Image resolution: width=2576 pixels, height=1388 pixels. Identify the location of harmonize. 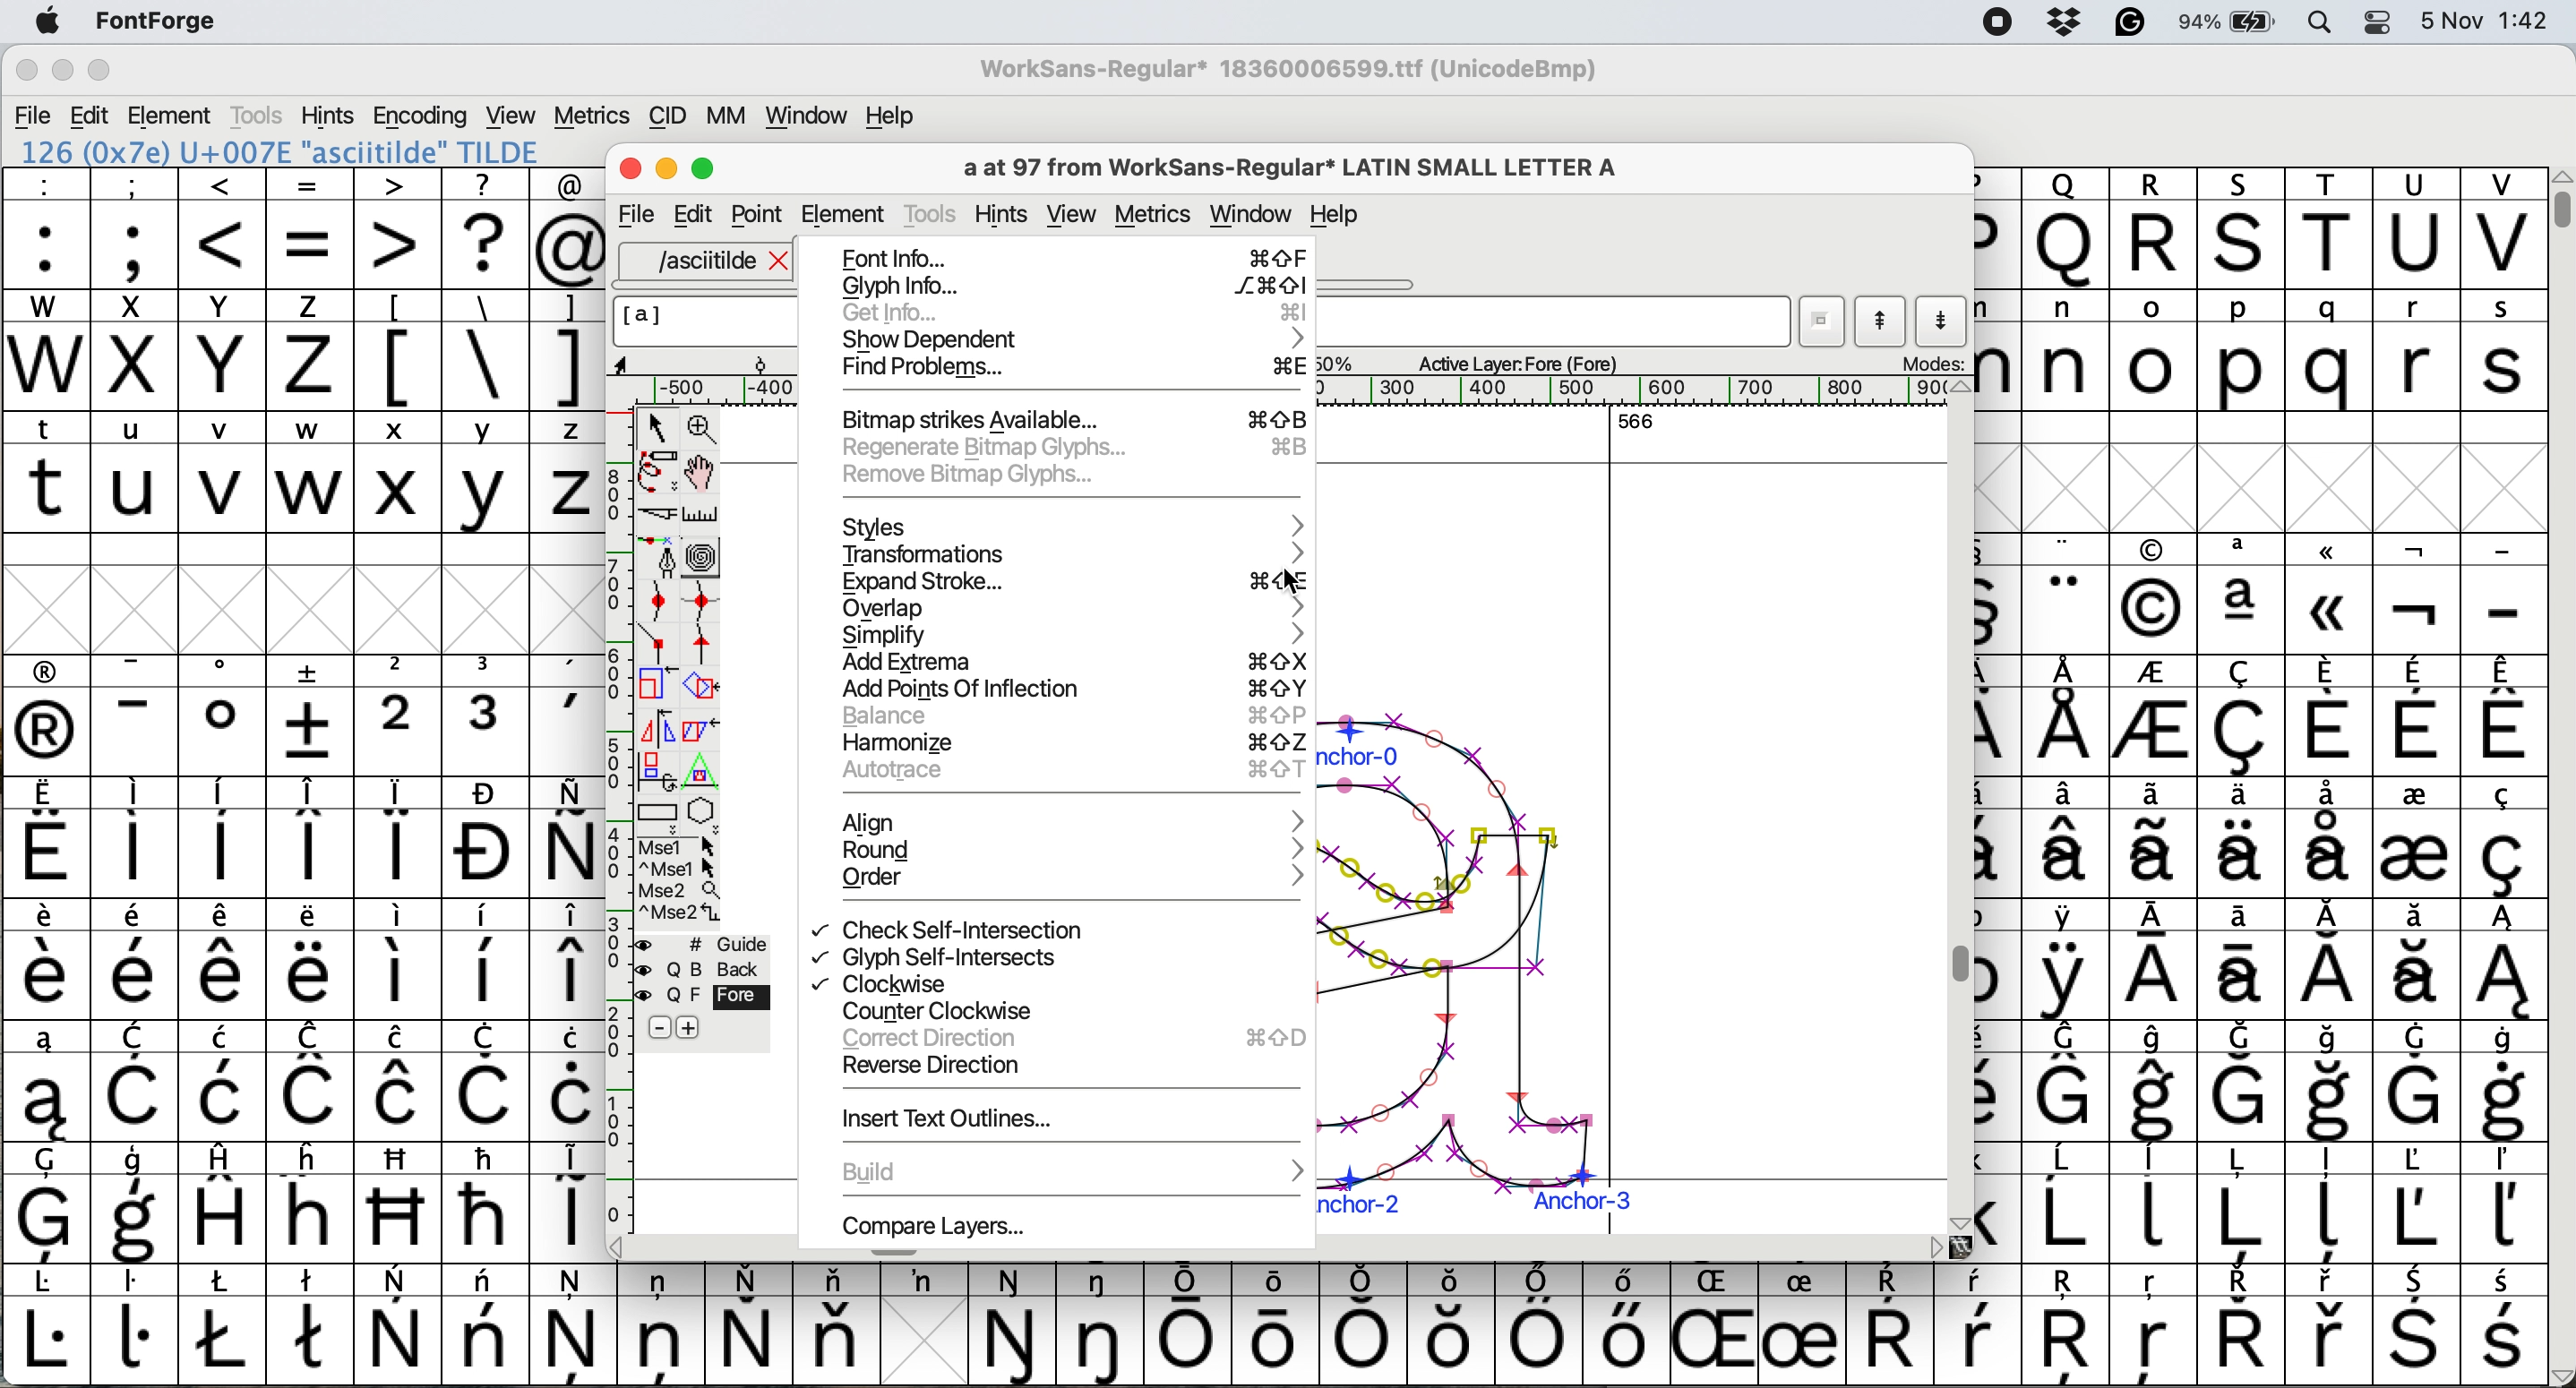
(1076, 743).